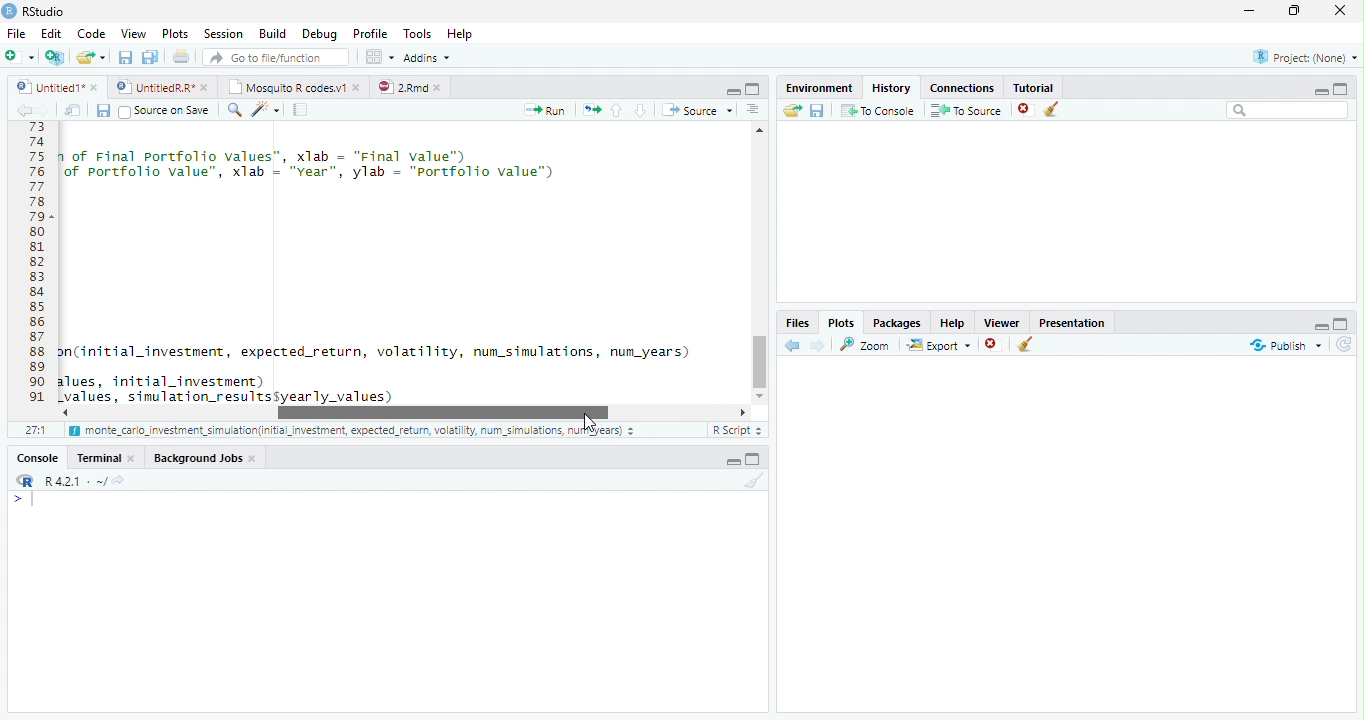 The width and height of the screenshot is (1364, 720). Describe the element at coordinates (1343, 322) in the screenshot. I see `Full Height` at that location.